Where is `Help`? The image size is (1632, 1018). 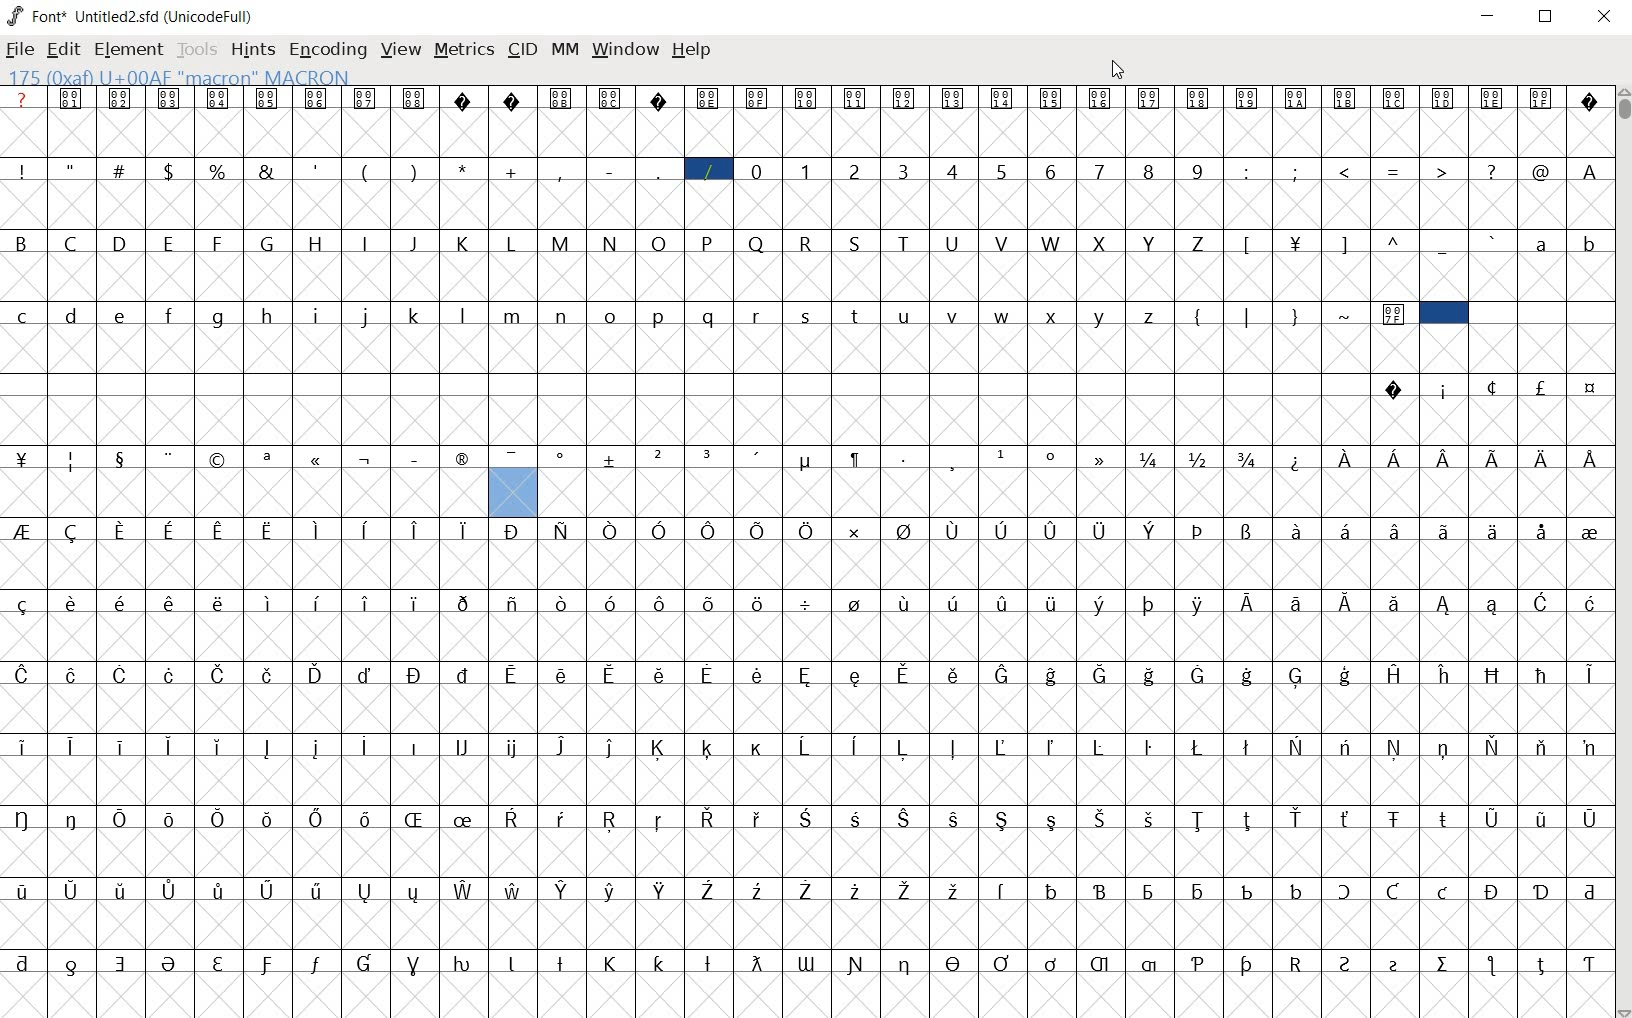 Help is located at coordinates (693, 50).